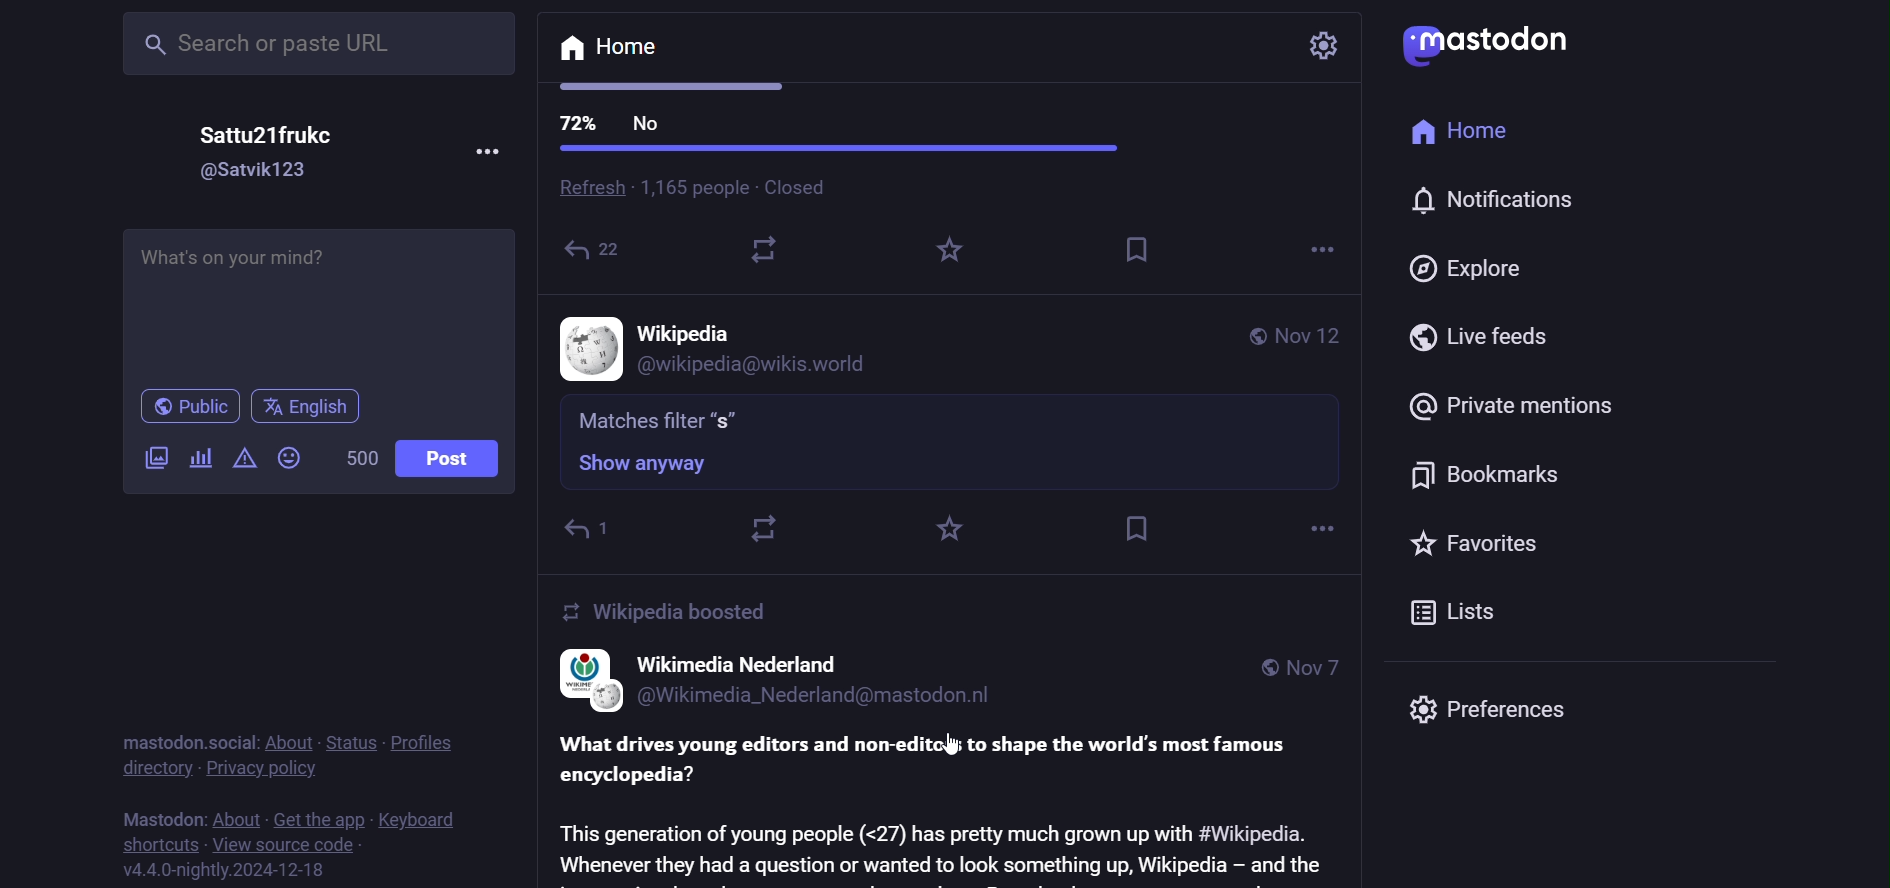 Image resolution: width=1890 pixels, height=888 pixels. I want to click on share, so click(586, 530).